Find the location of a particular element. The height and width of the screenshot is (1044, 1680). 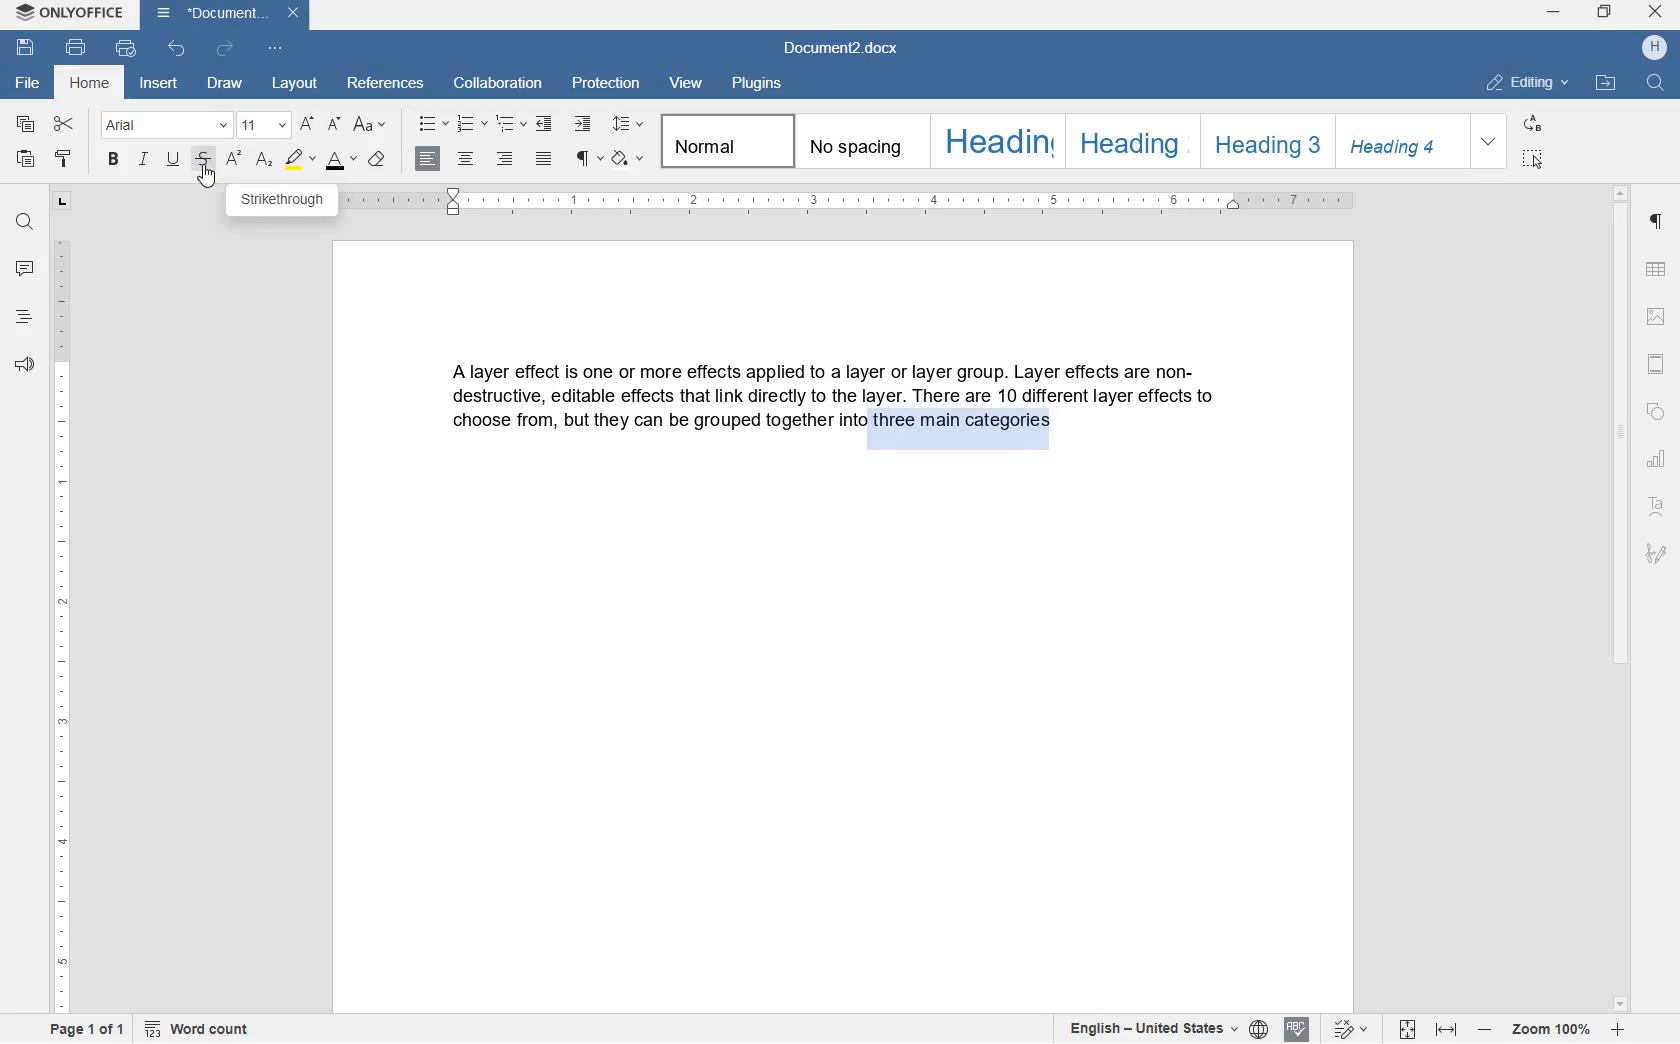

minimize is located at coordinates (1554, 13).